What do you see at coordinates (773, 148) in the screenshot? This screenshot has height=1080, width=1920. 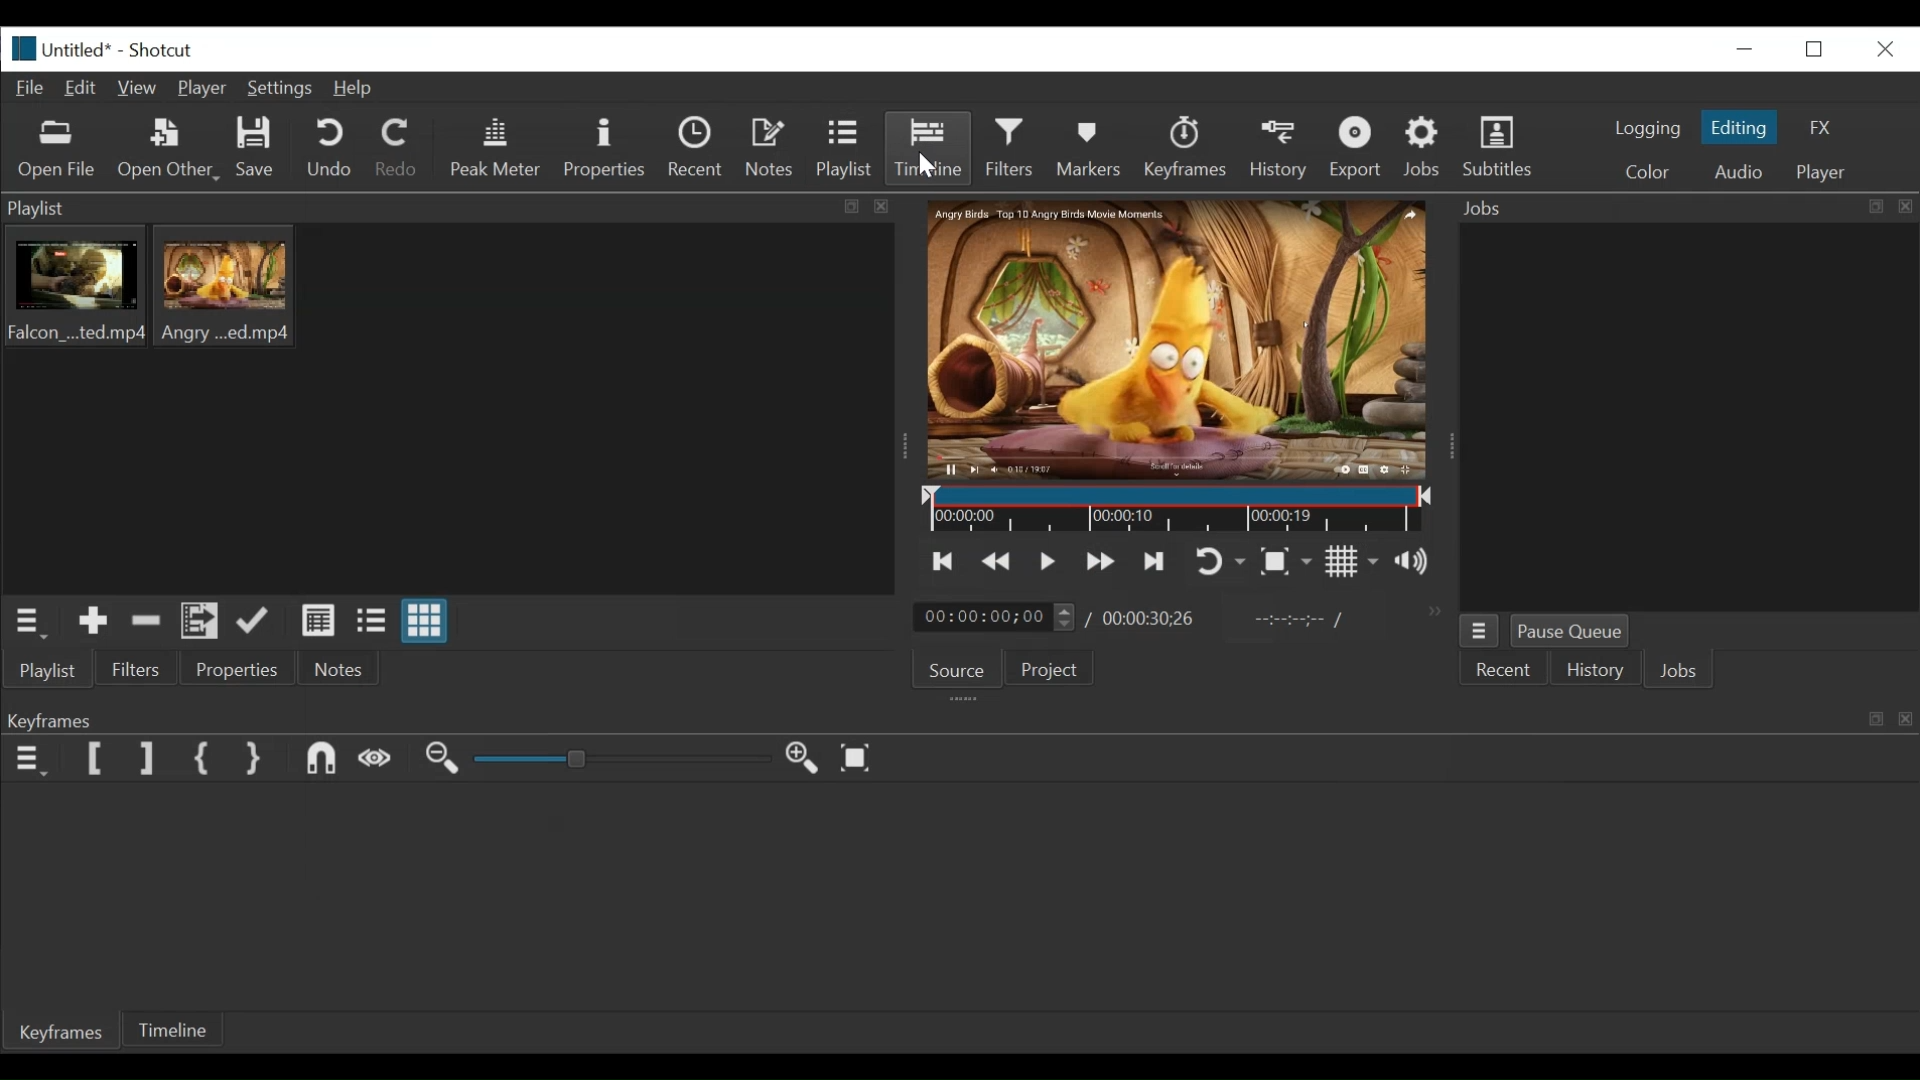 I see `Notes` at bounding box center [773, 148].